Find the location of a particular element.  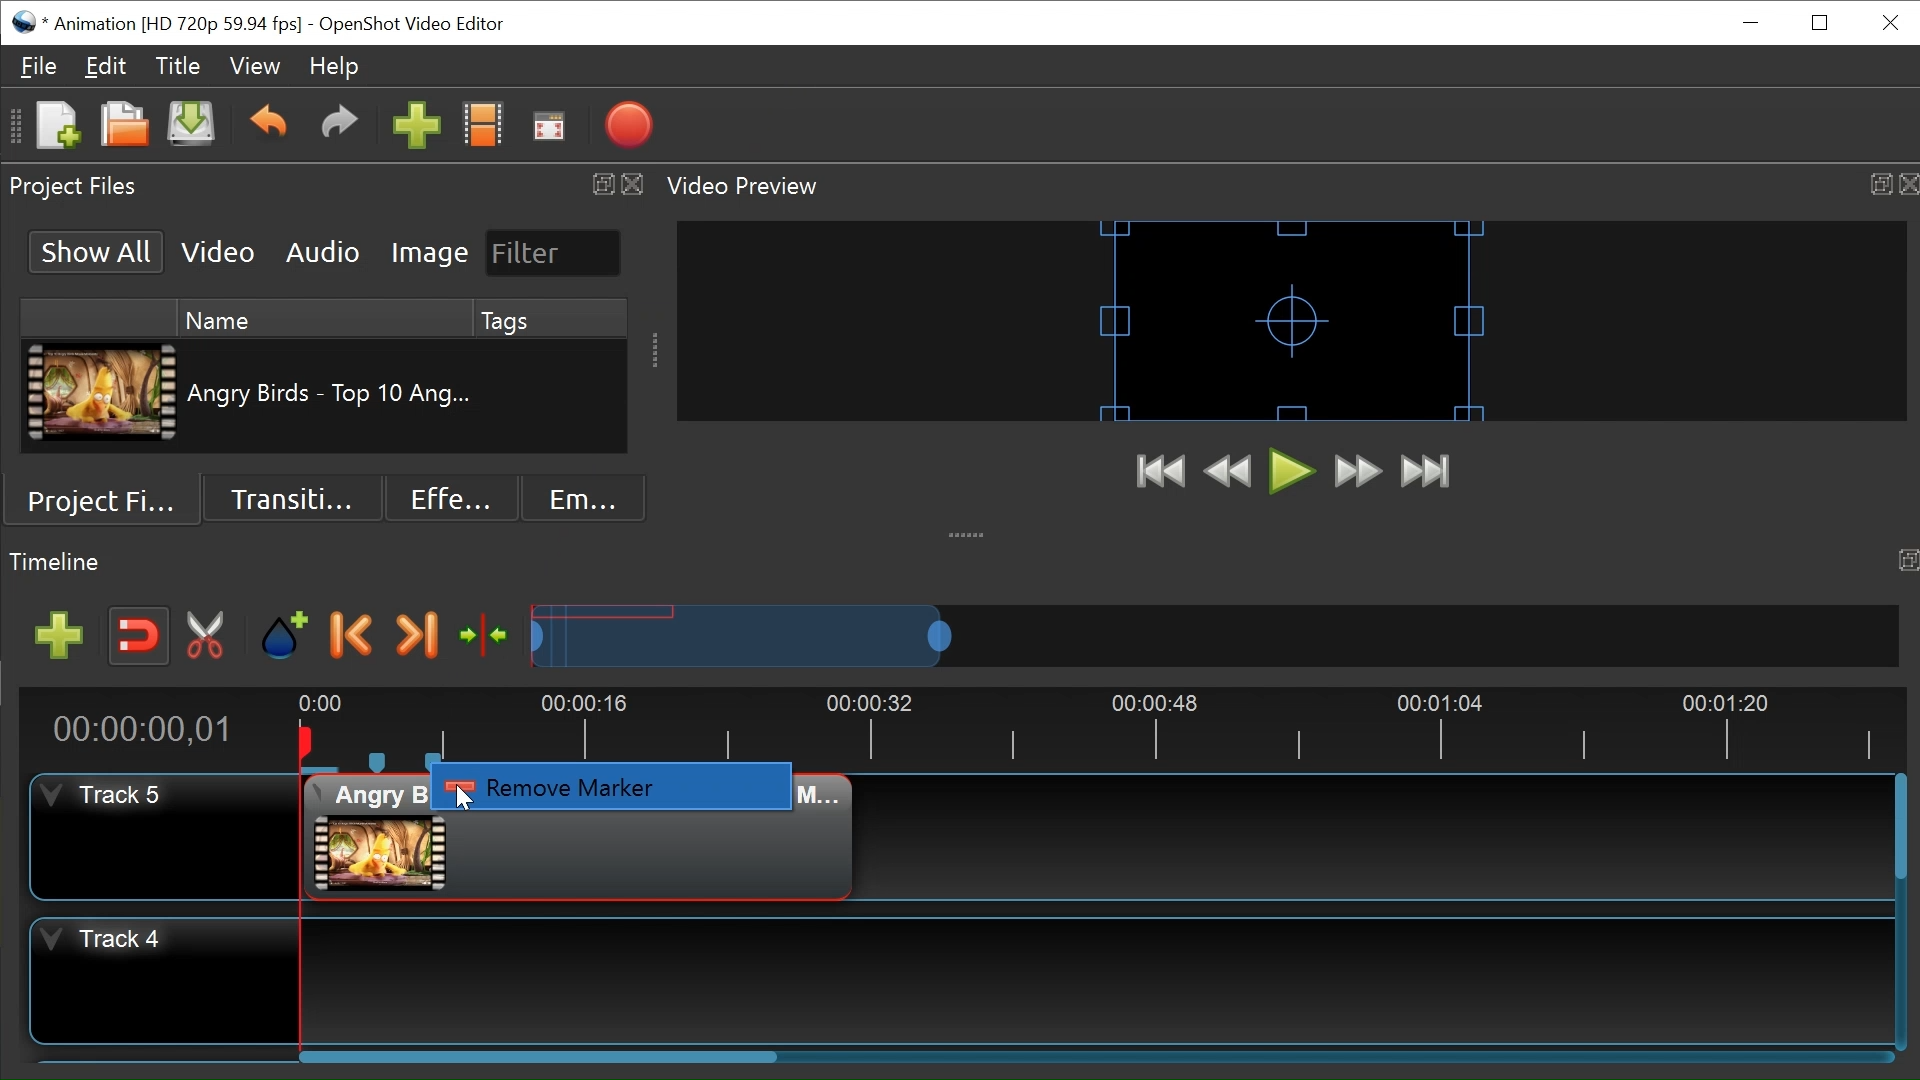

Center the timeline on the playhead is located at coordinates (485, 635).